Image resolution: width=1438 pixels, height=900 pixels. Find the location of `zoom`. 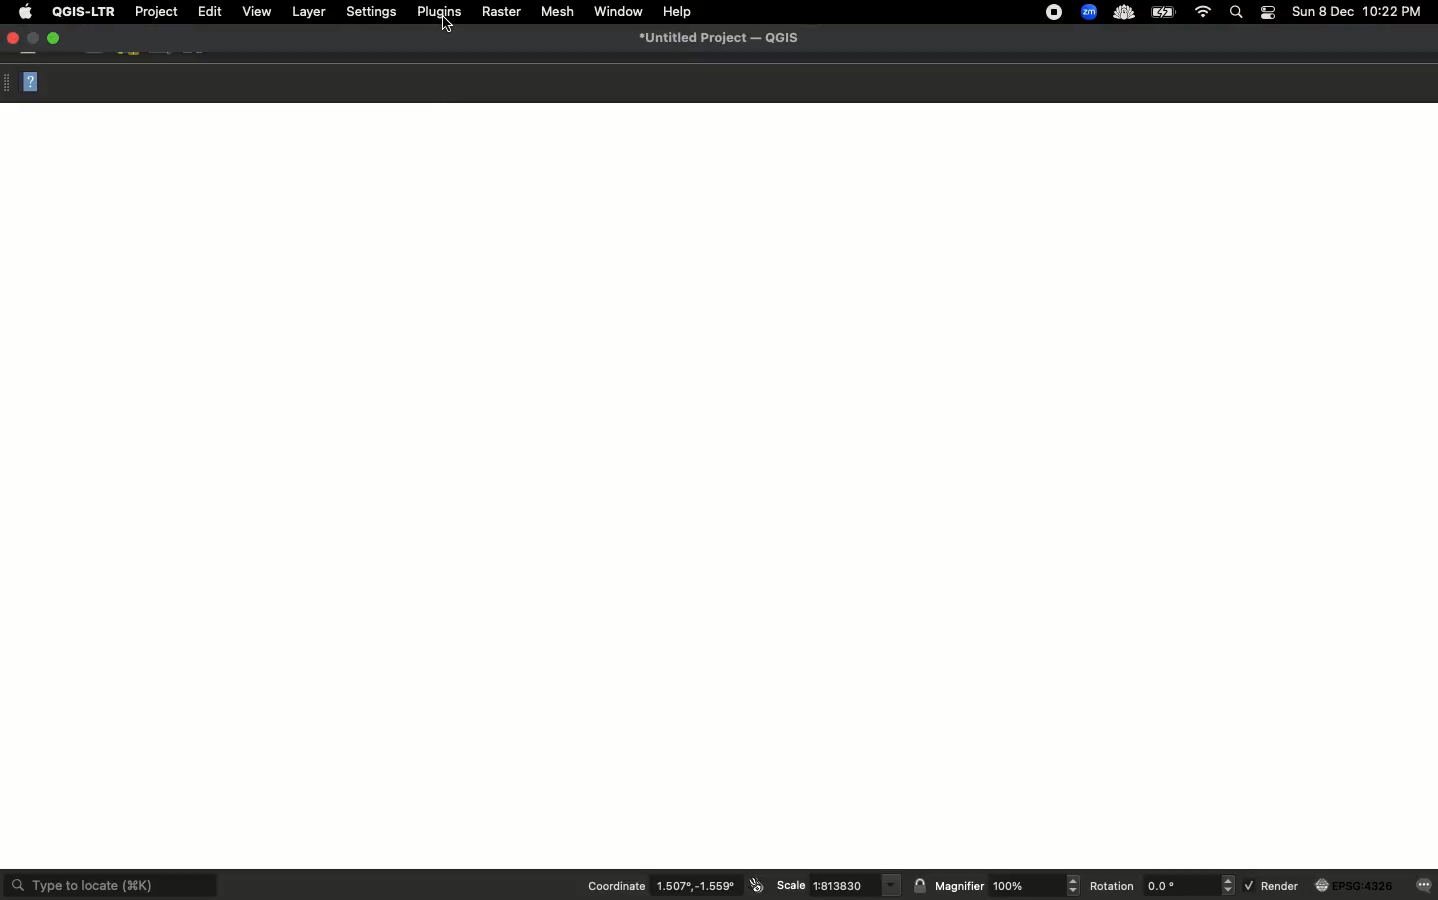

zoom is located at coordinates (1089, 11).